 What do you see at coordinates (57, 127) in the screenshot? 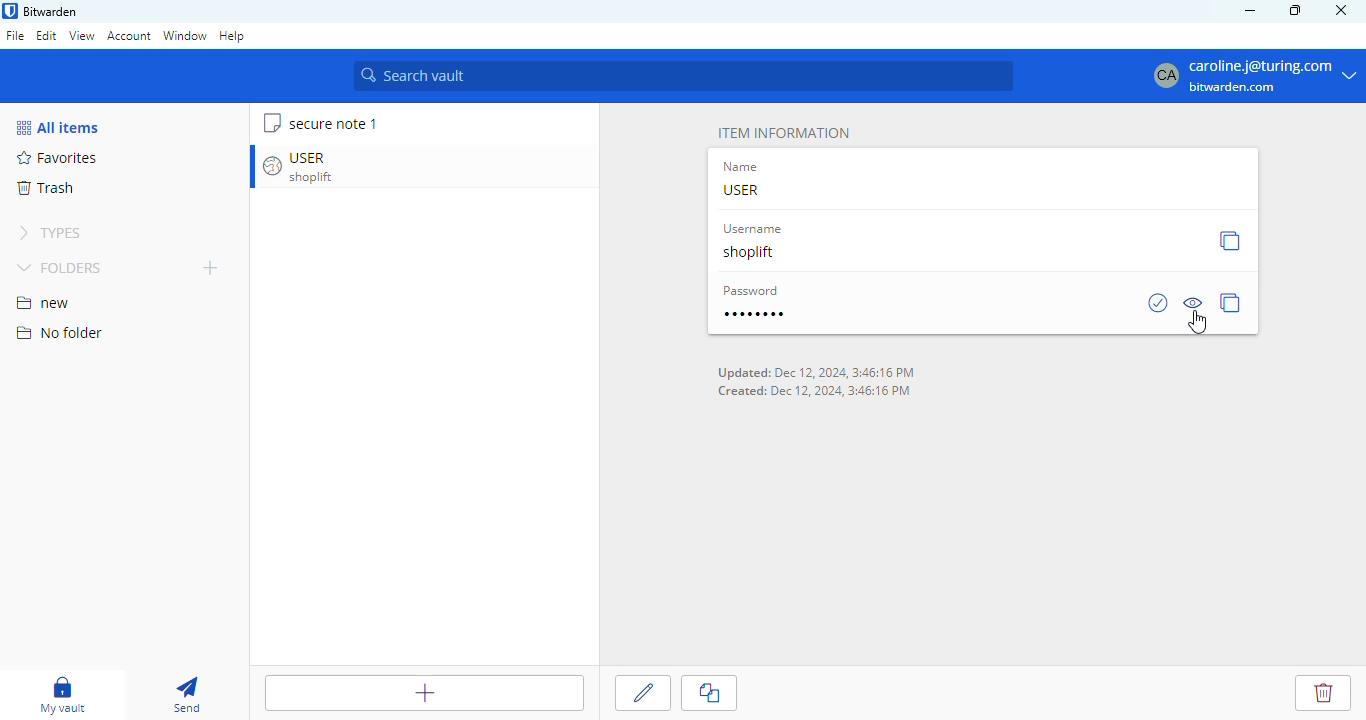
I see `all items` at bounding box center [57, 127].